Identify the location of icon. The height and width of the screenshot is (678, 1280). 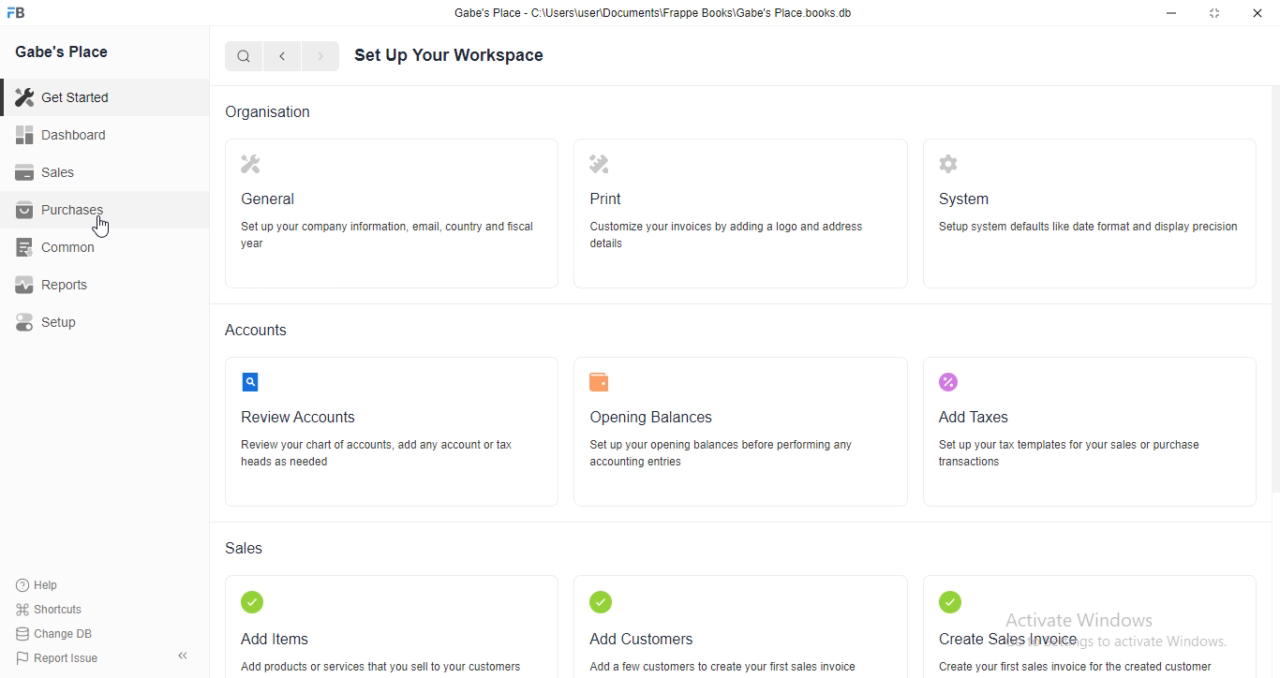
(951, 164).